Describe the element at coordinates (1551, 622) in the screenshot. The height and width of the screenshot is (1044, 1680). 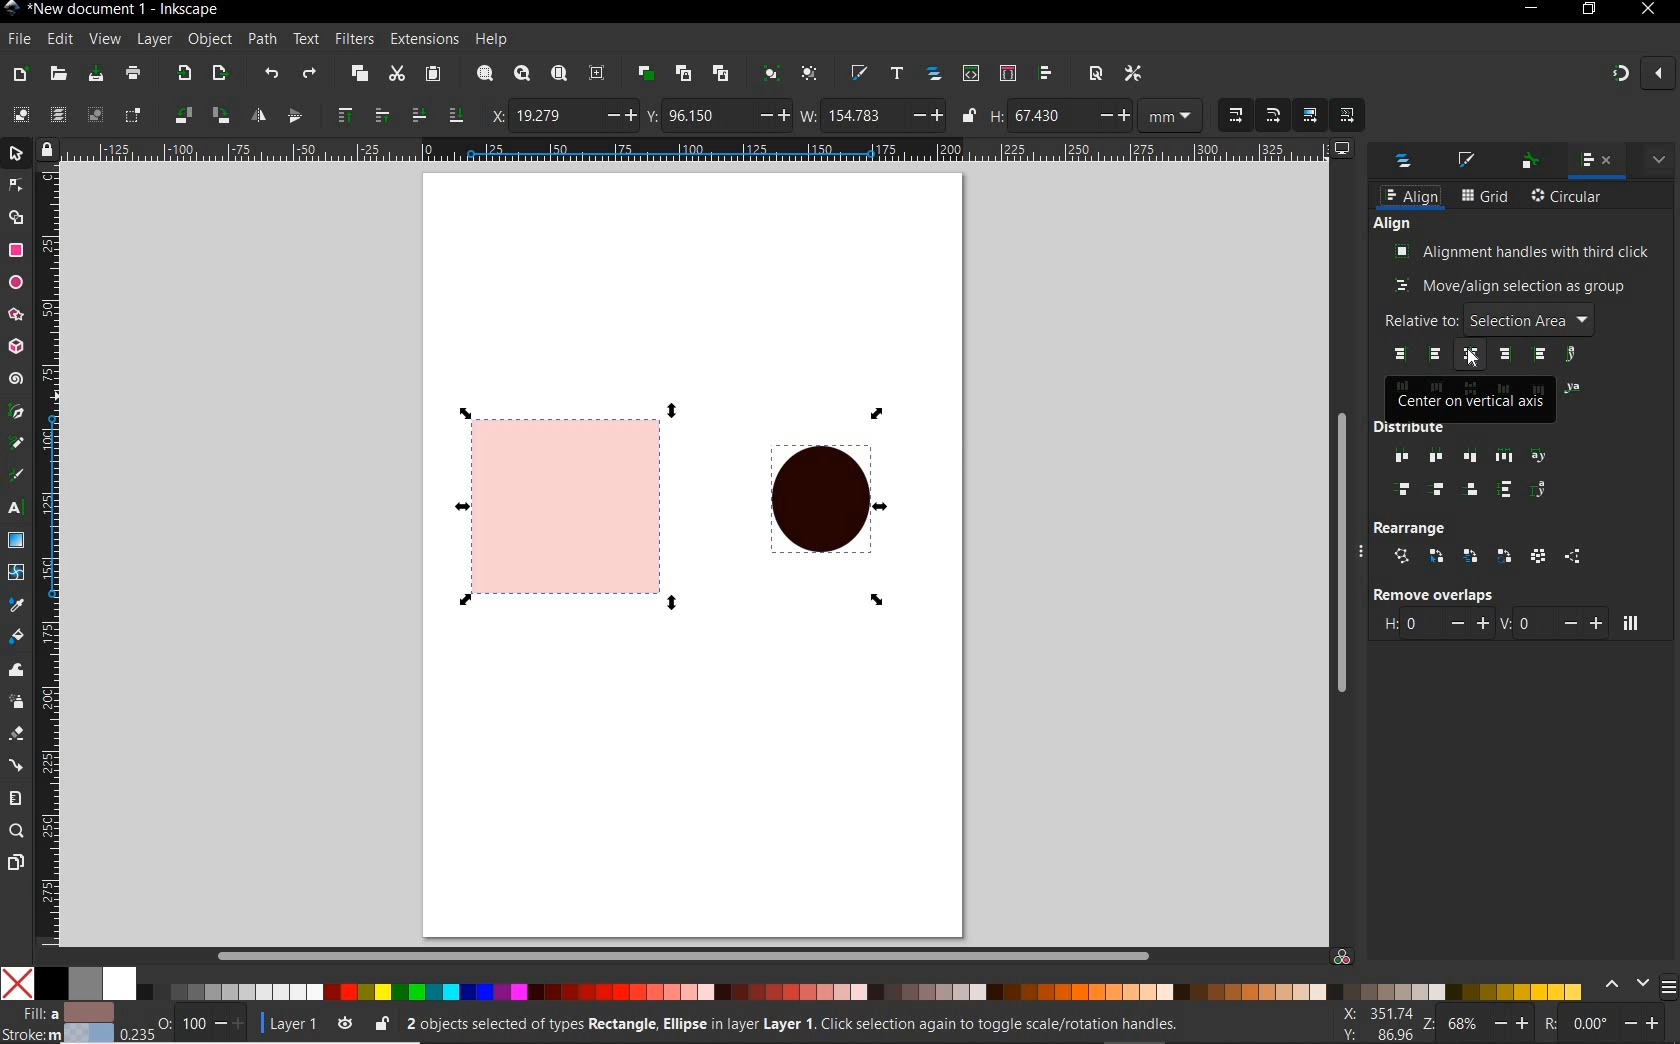
I see `CHANGE VERTICAL` at that location.